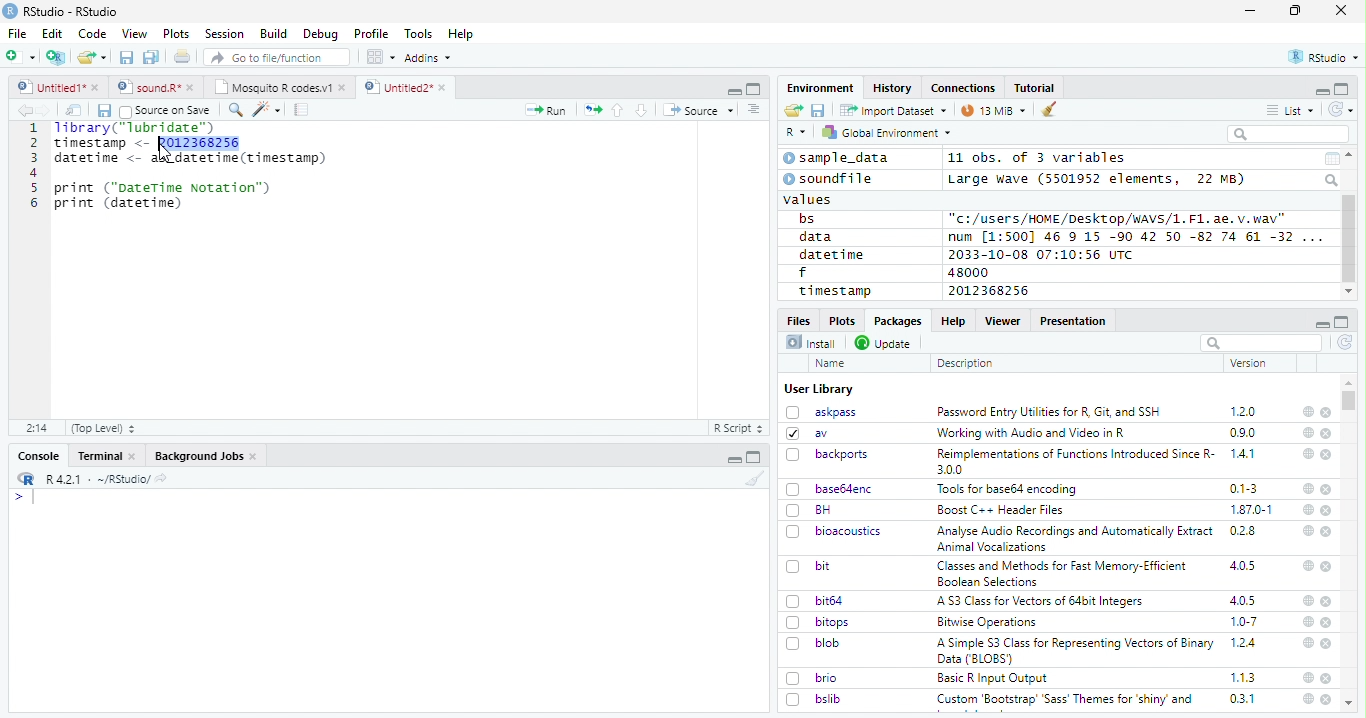 This screenshot has width=1366, height=718. I want to click on print ("pateTime Notation")
print (datetime), so click(164, 196).